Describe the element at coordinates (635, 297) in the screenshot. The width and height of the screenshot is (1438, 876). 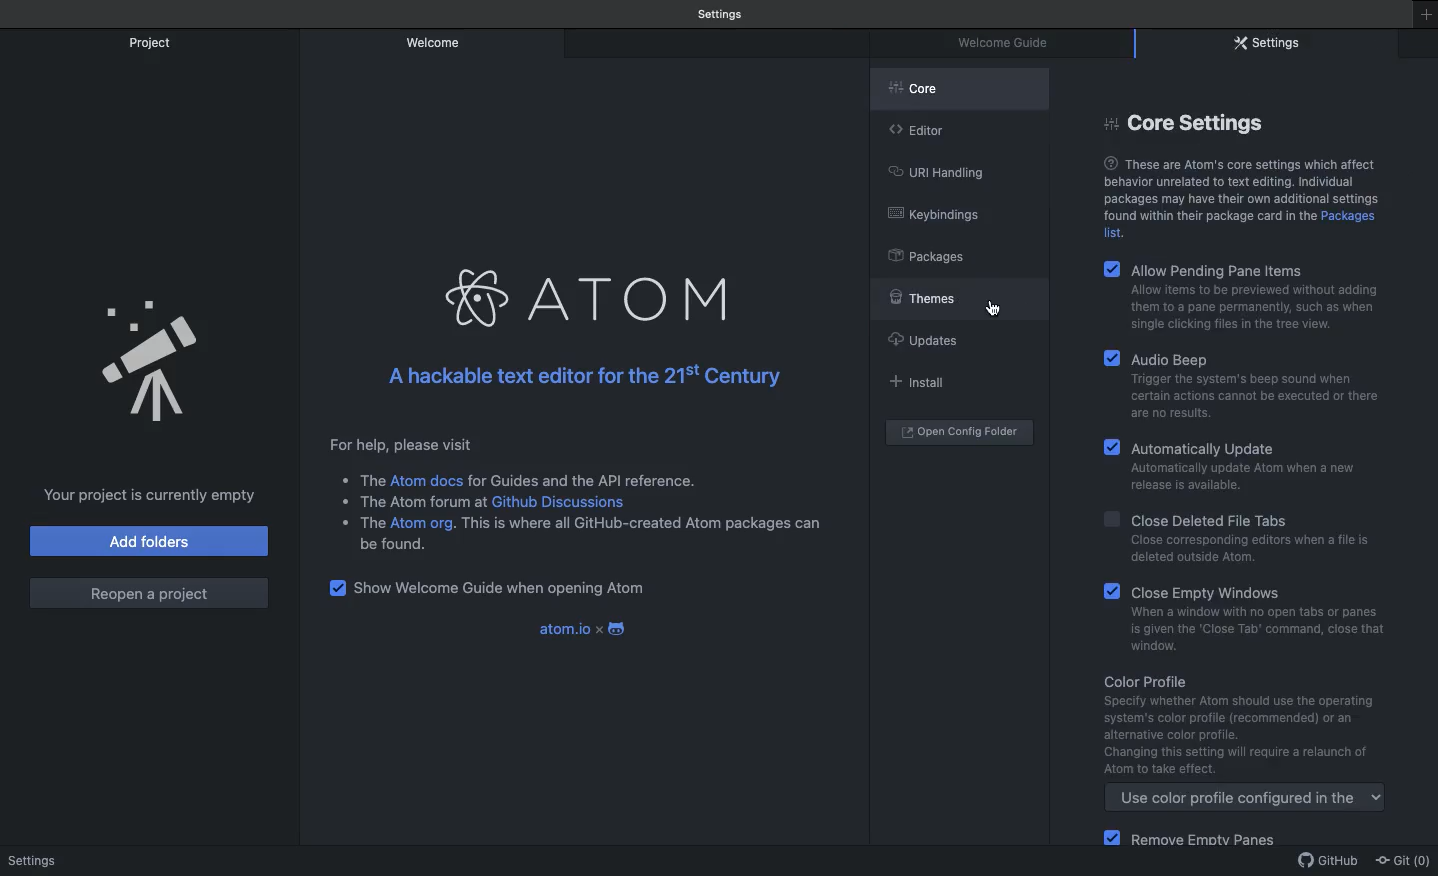
I see `Atom` at that location.